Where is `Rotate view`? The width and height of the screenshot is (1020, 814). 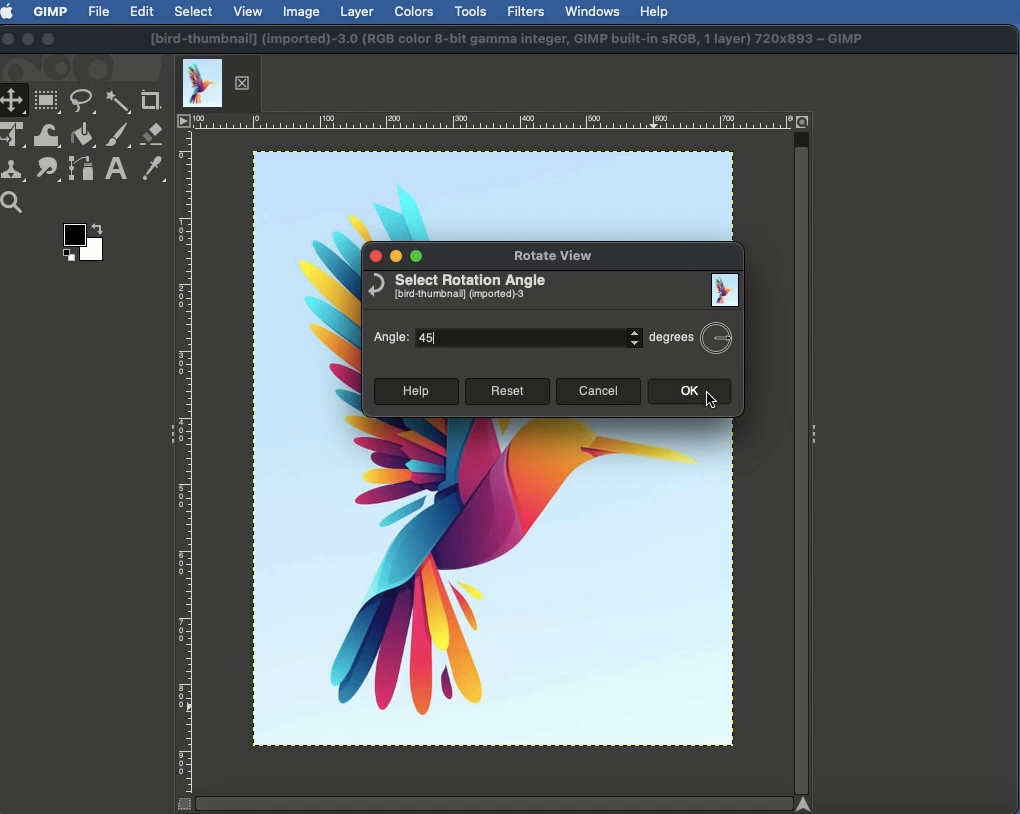
Rotate view is located at coordinates (561, 259).